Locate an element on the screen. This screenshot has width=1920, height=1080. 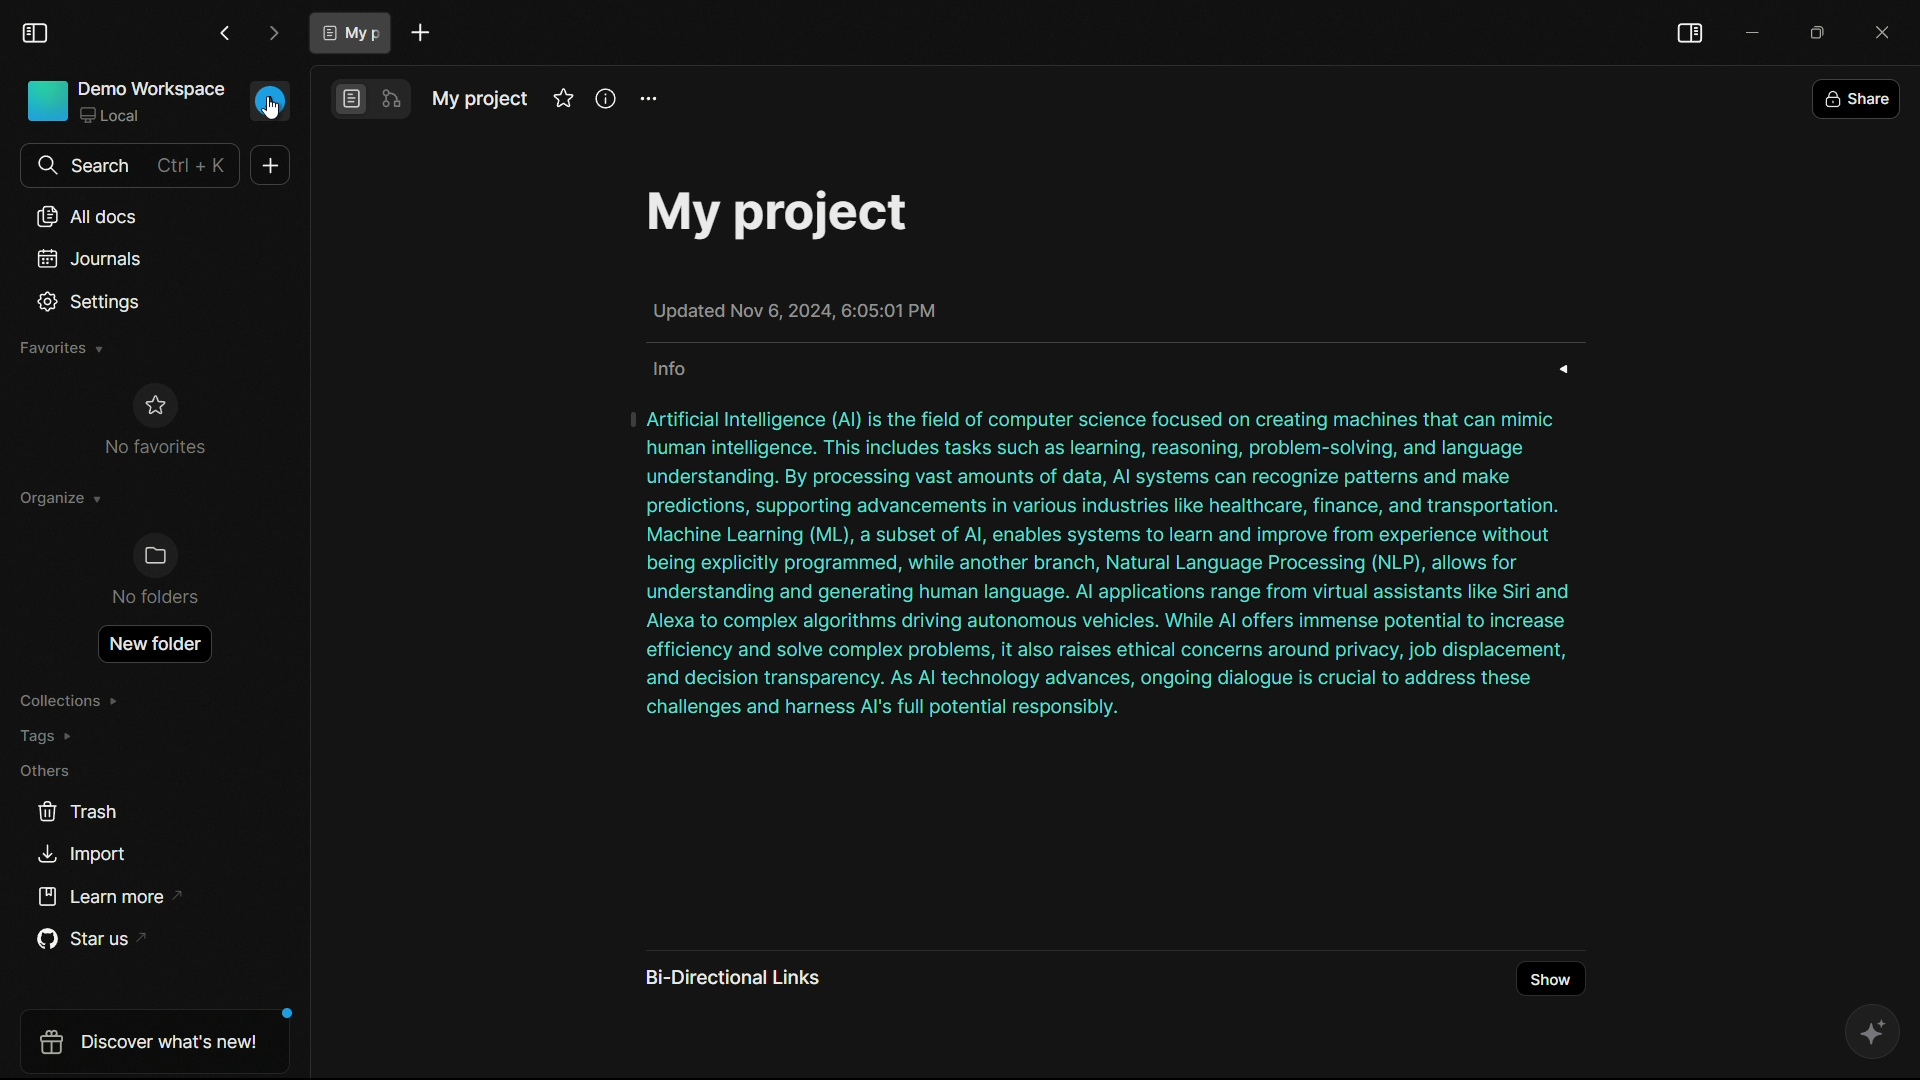
no folders is located at coordinates (158, 573).